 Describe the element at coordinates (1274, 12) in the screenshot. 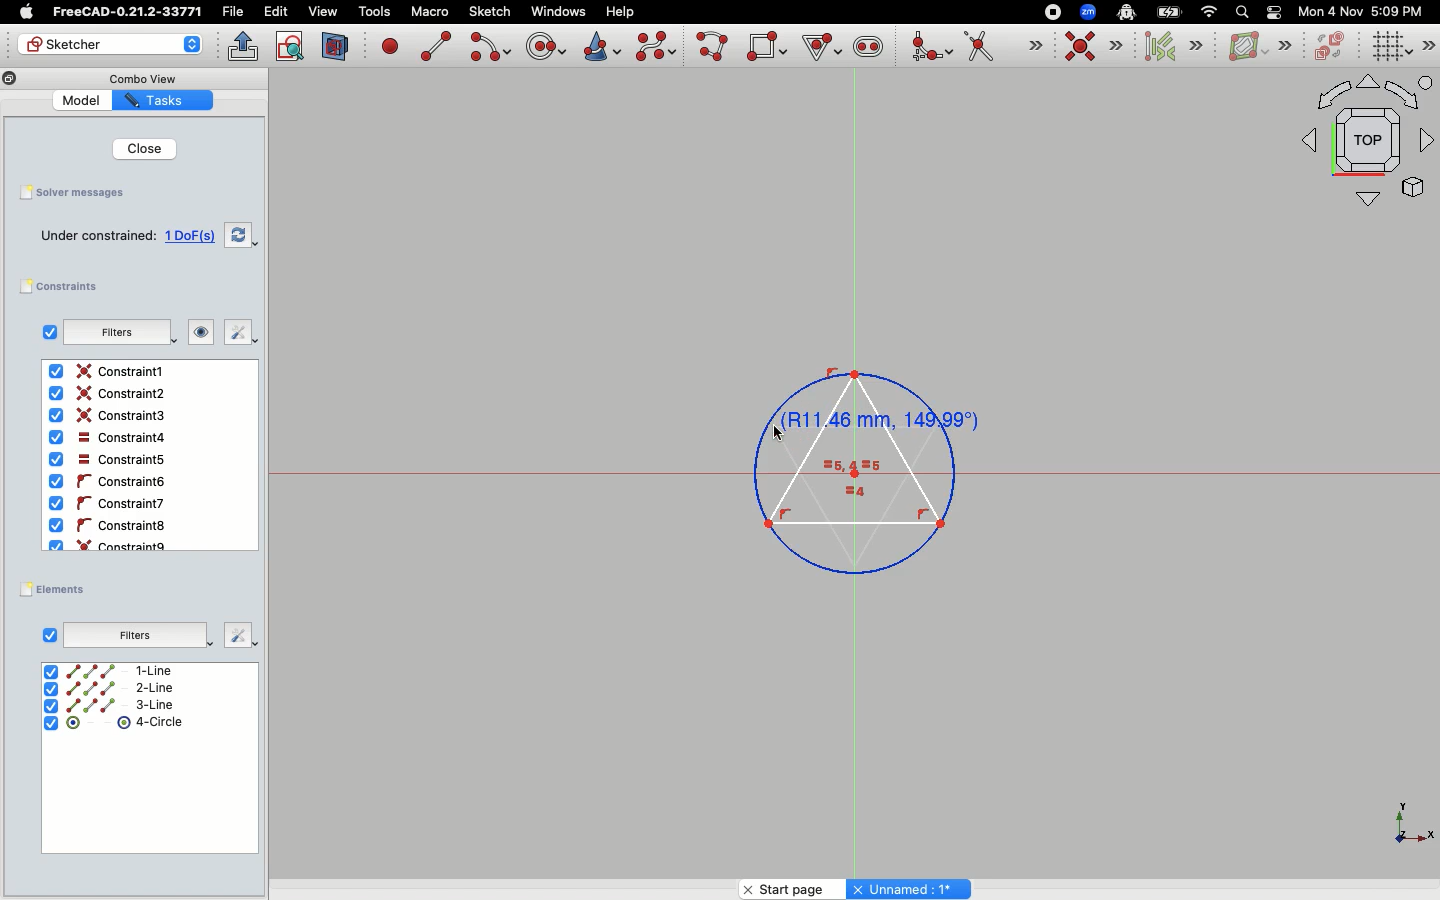

I see `Toggle` at that location.